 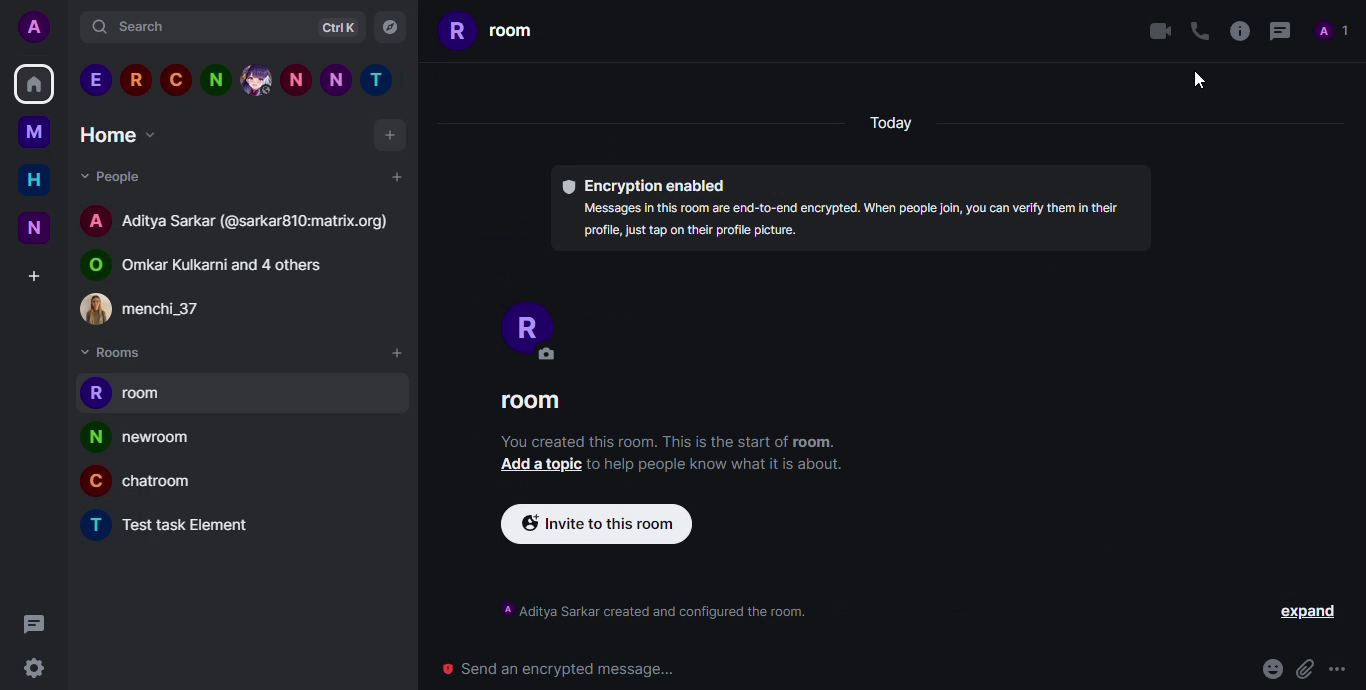 I want to click on account, so click(x=39, y=28).